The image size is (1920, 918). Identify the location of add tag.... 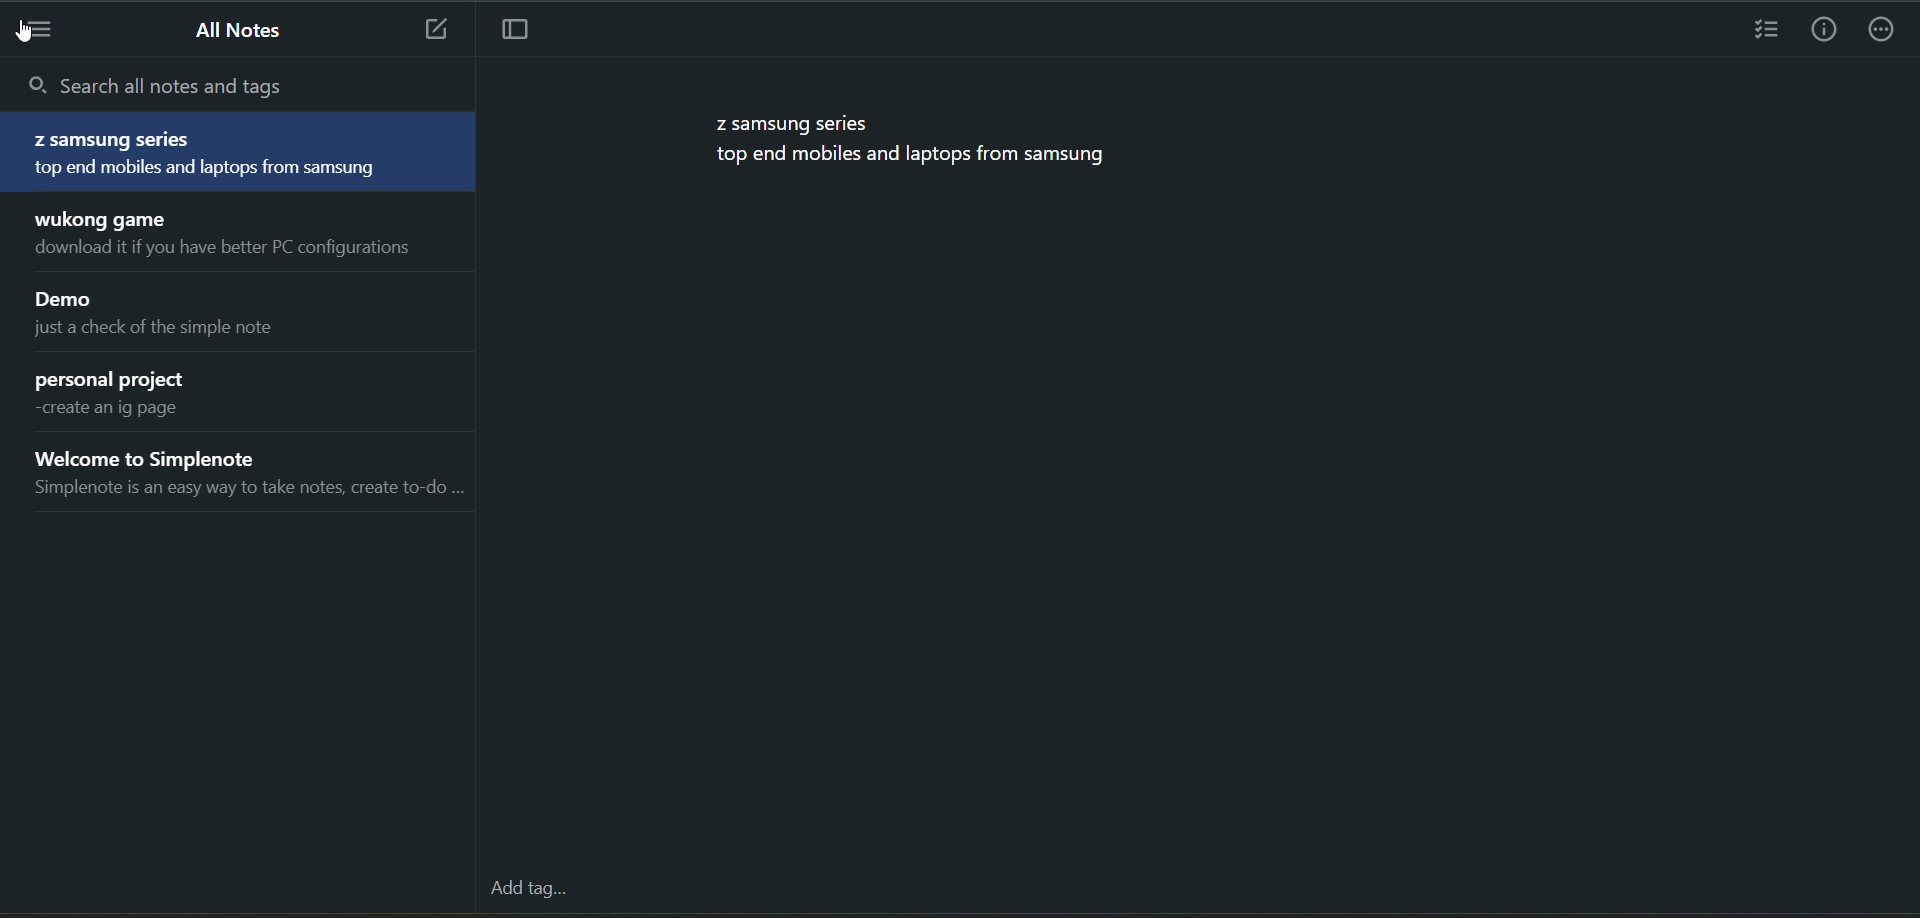
(528, 889).